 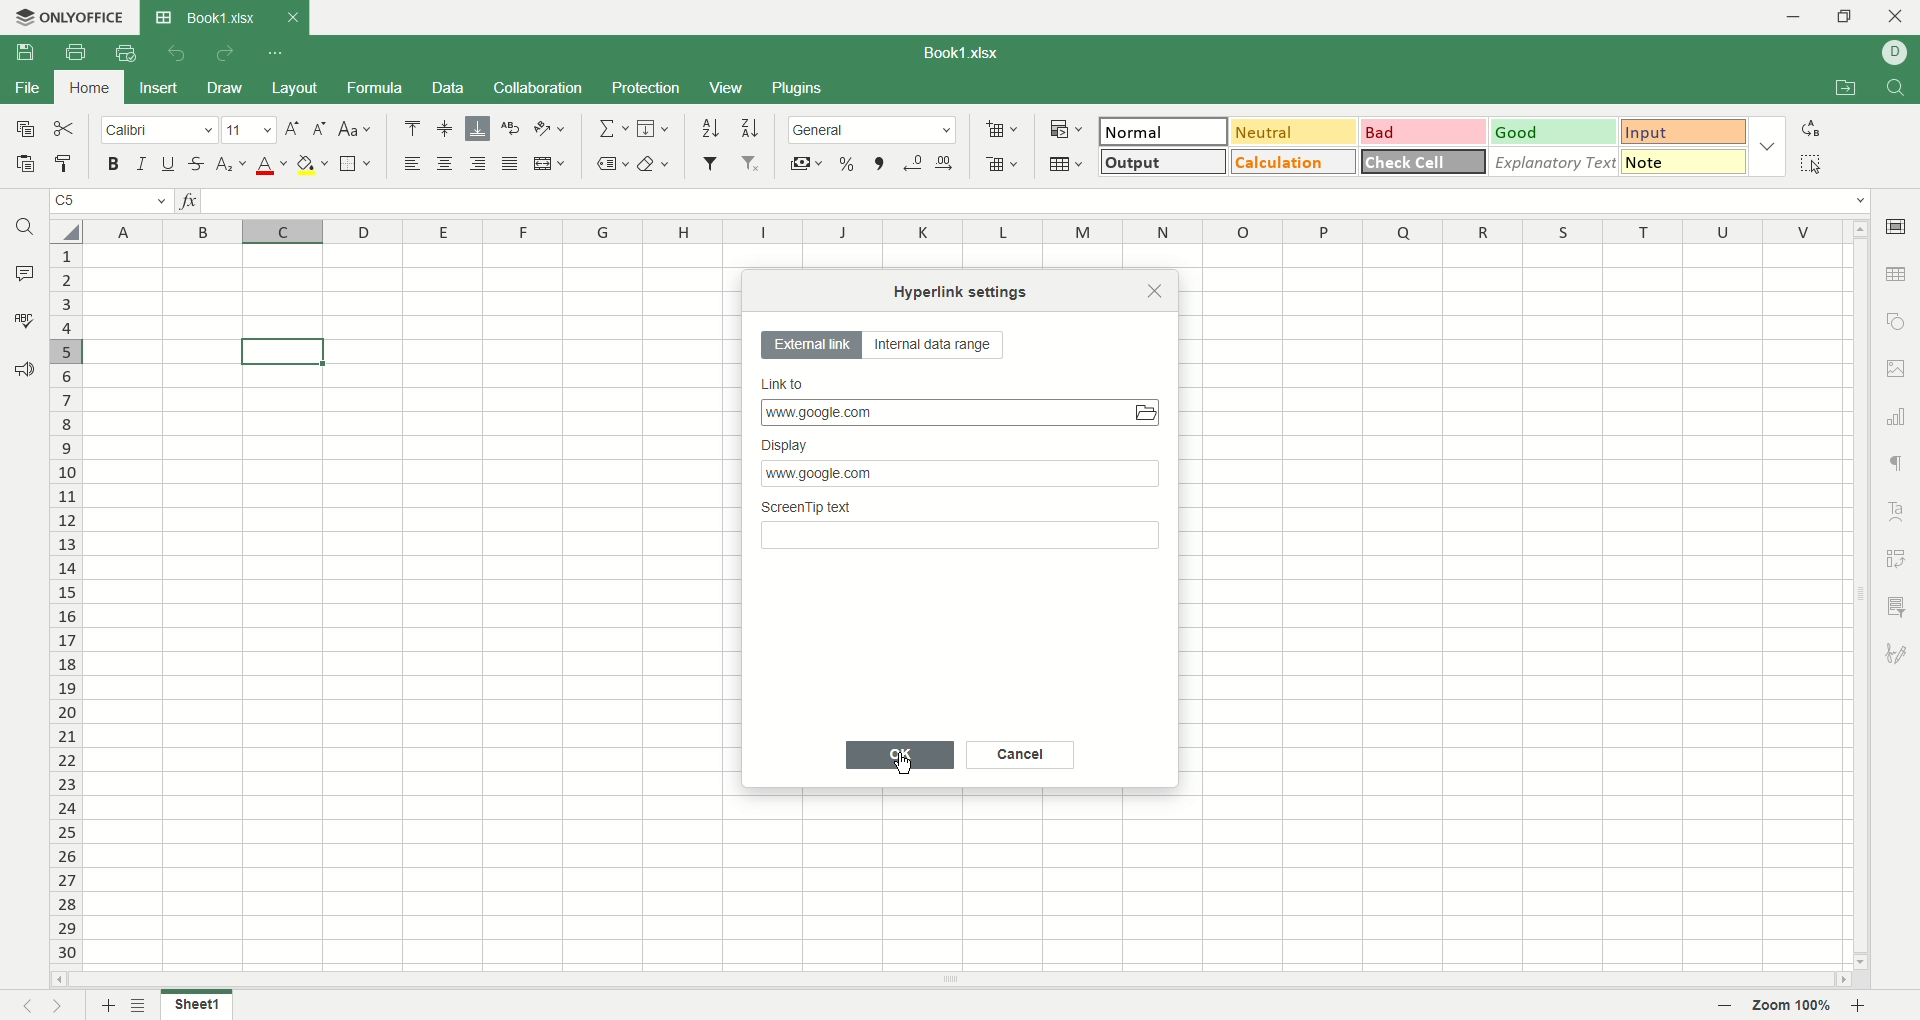 I want to click on pivot settings, so click(x=1898, y=557).